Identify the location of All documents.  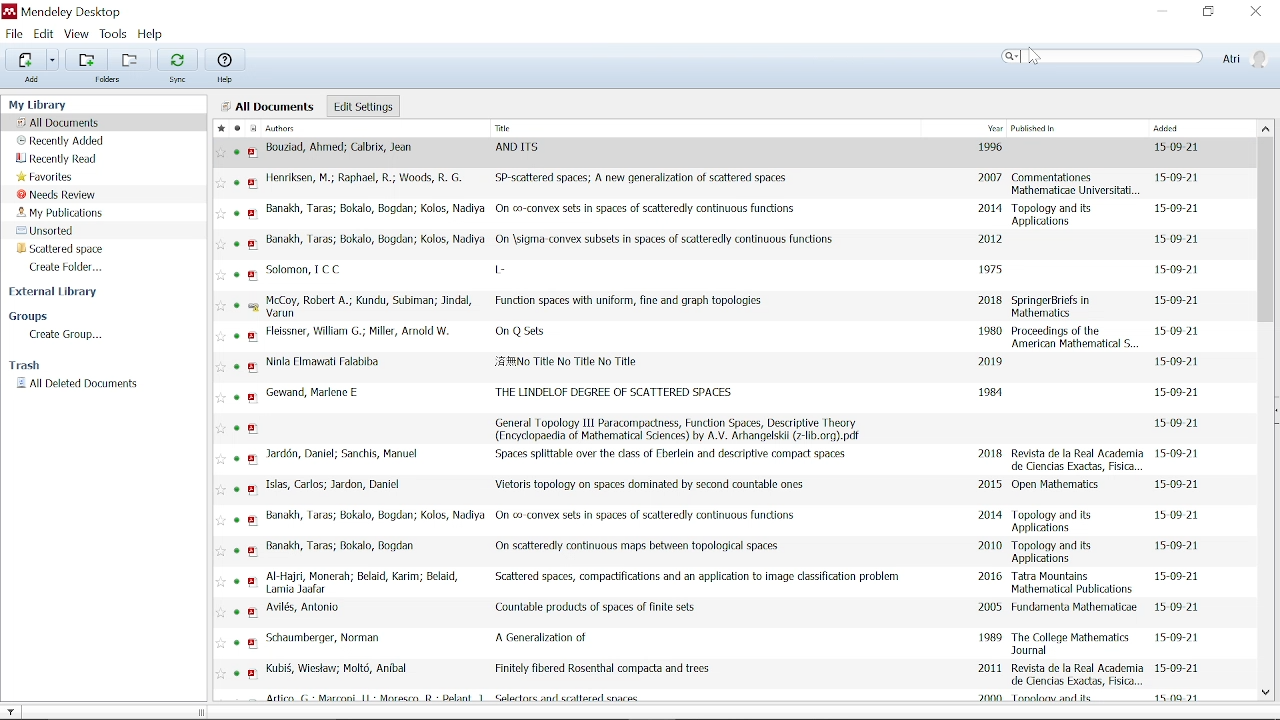
(61, 123).